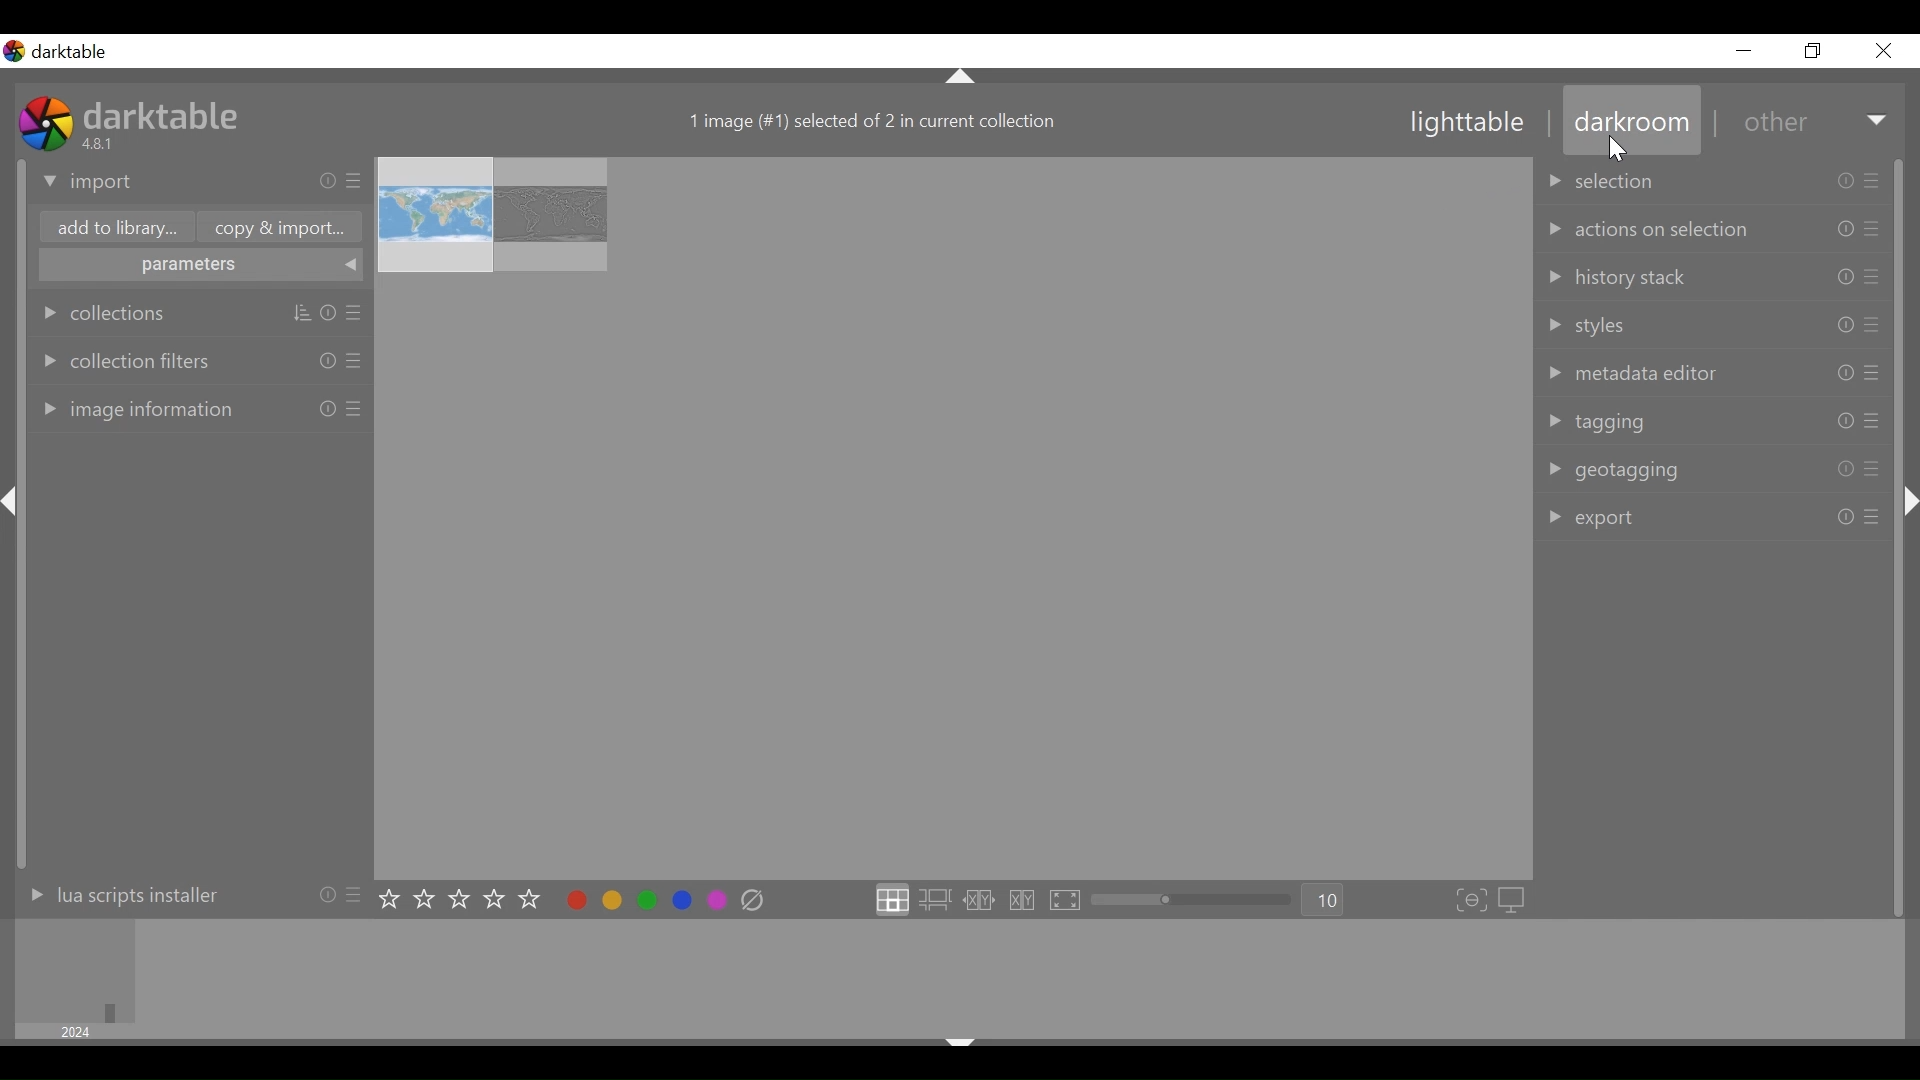 The width and height of the screenshot is (1920, 1080). Describe the element at coordinates (76, 970) in the screenshot. I see `image filter view` at that location.